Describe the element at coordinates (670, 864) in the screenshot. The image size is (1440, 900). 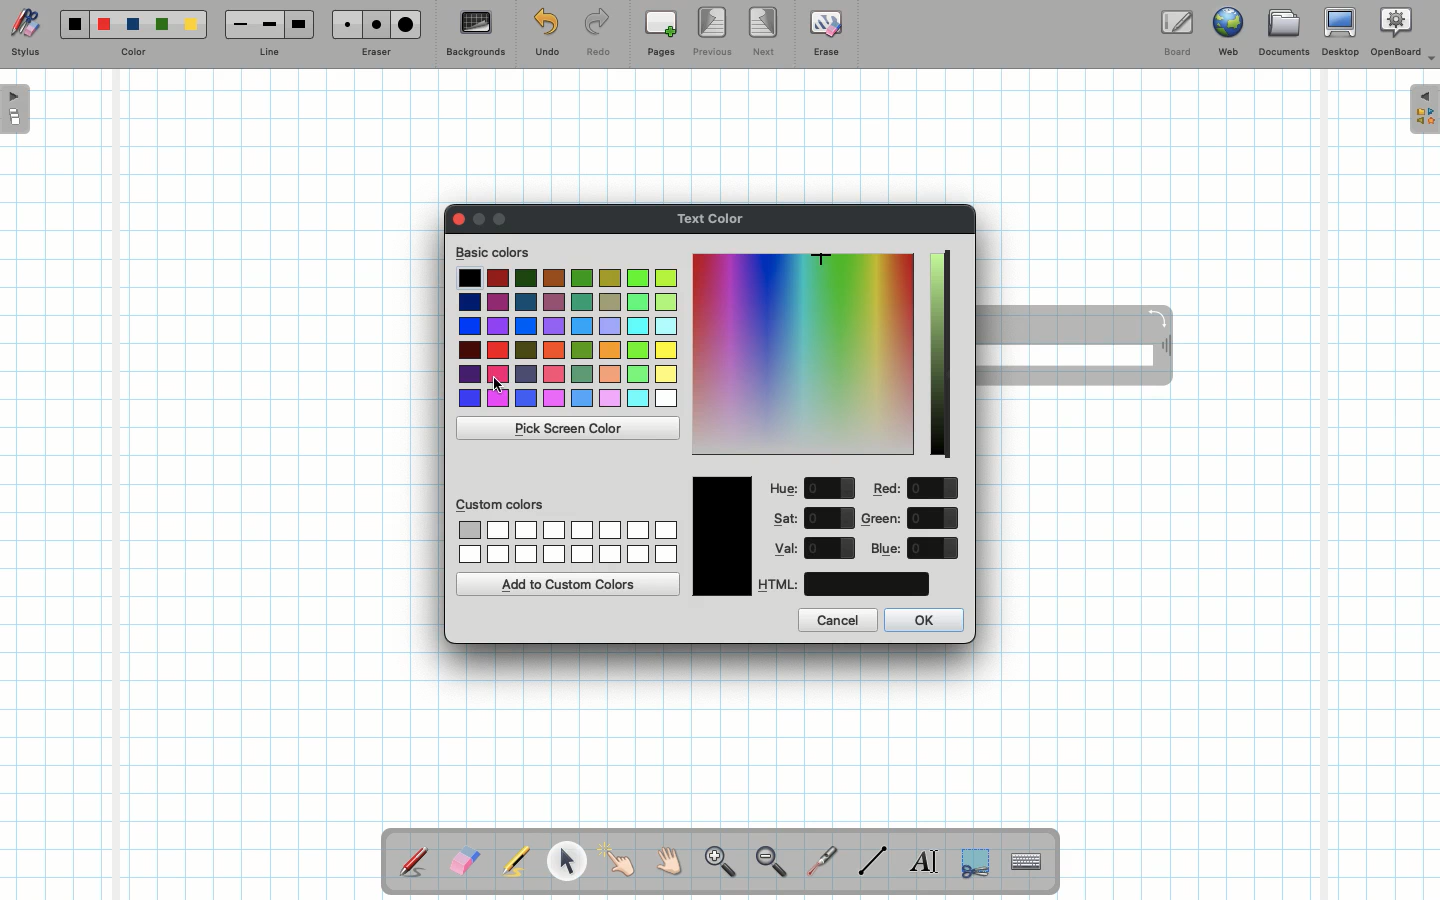
I see `Grab` at that location.